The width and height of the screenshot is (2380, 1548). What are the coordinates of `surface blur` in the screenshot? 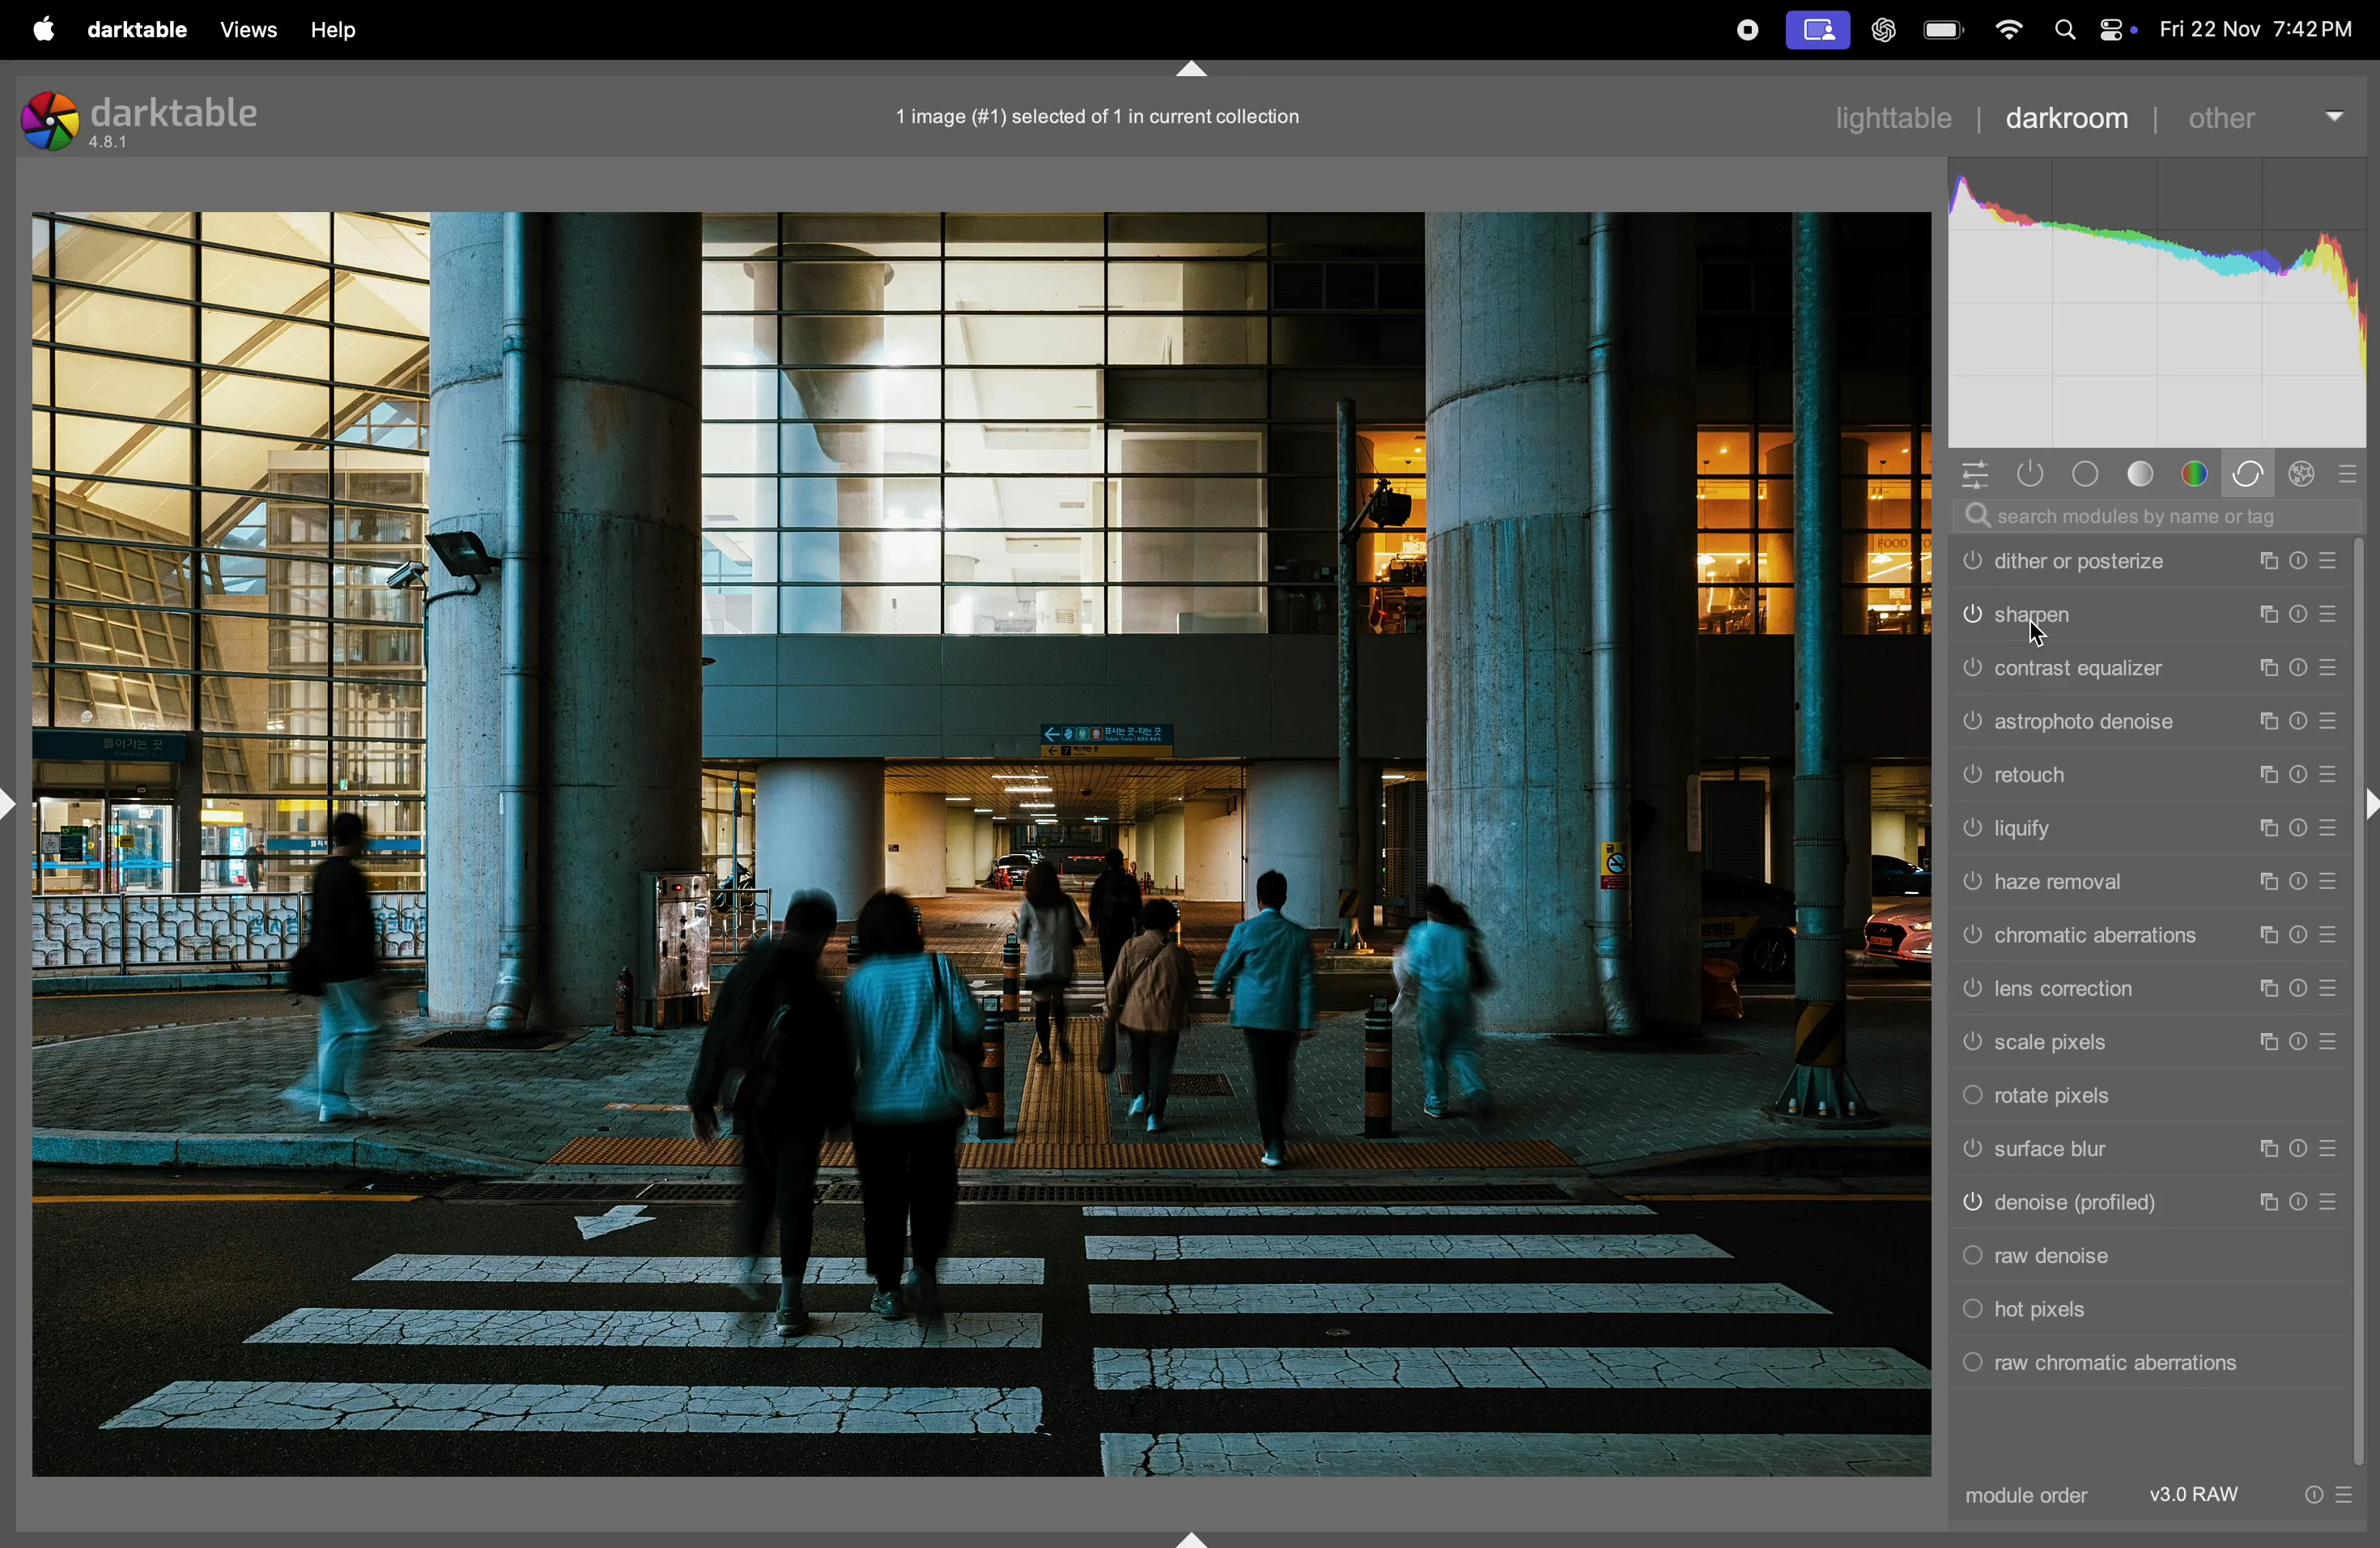 It's located at (2147, 1151).